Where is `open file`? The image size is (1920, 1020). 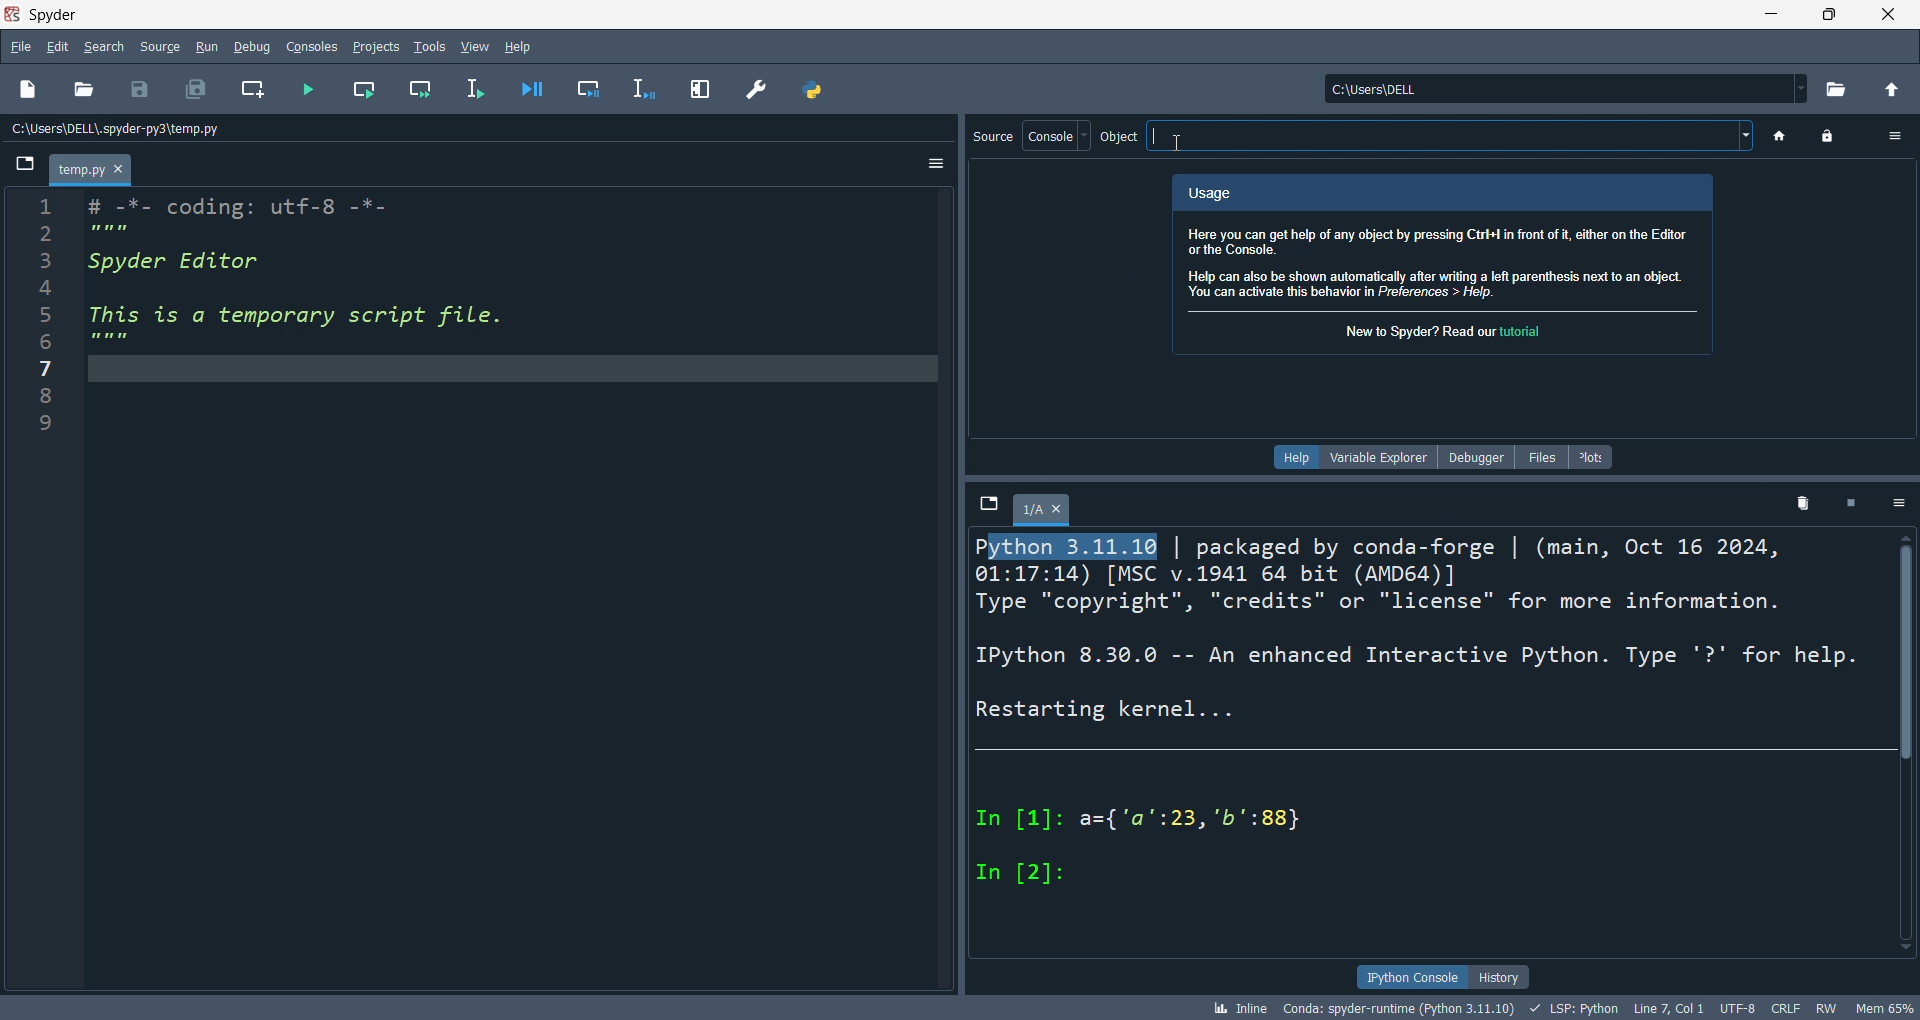 open file is located at coordinates (93, 89).